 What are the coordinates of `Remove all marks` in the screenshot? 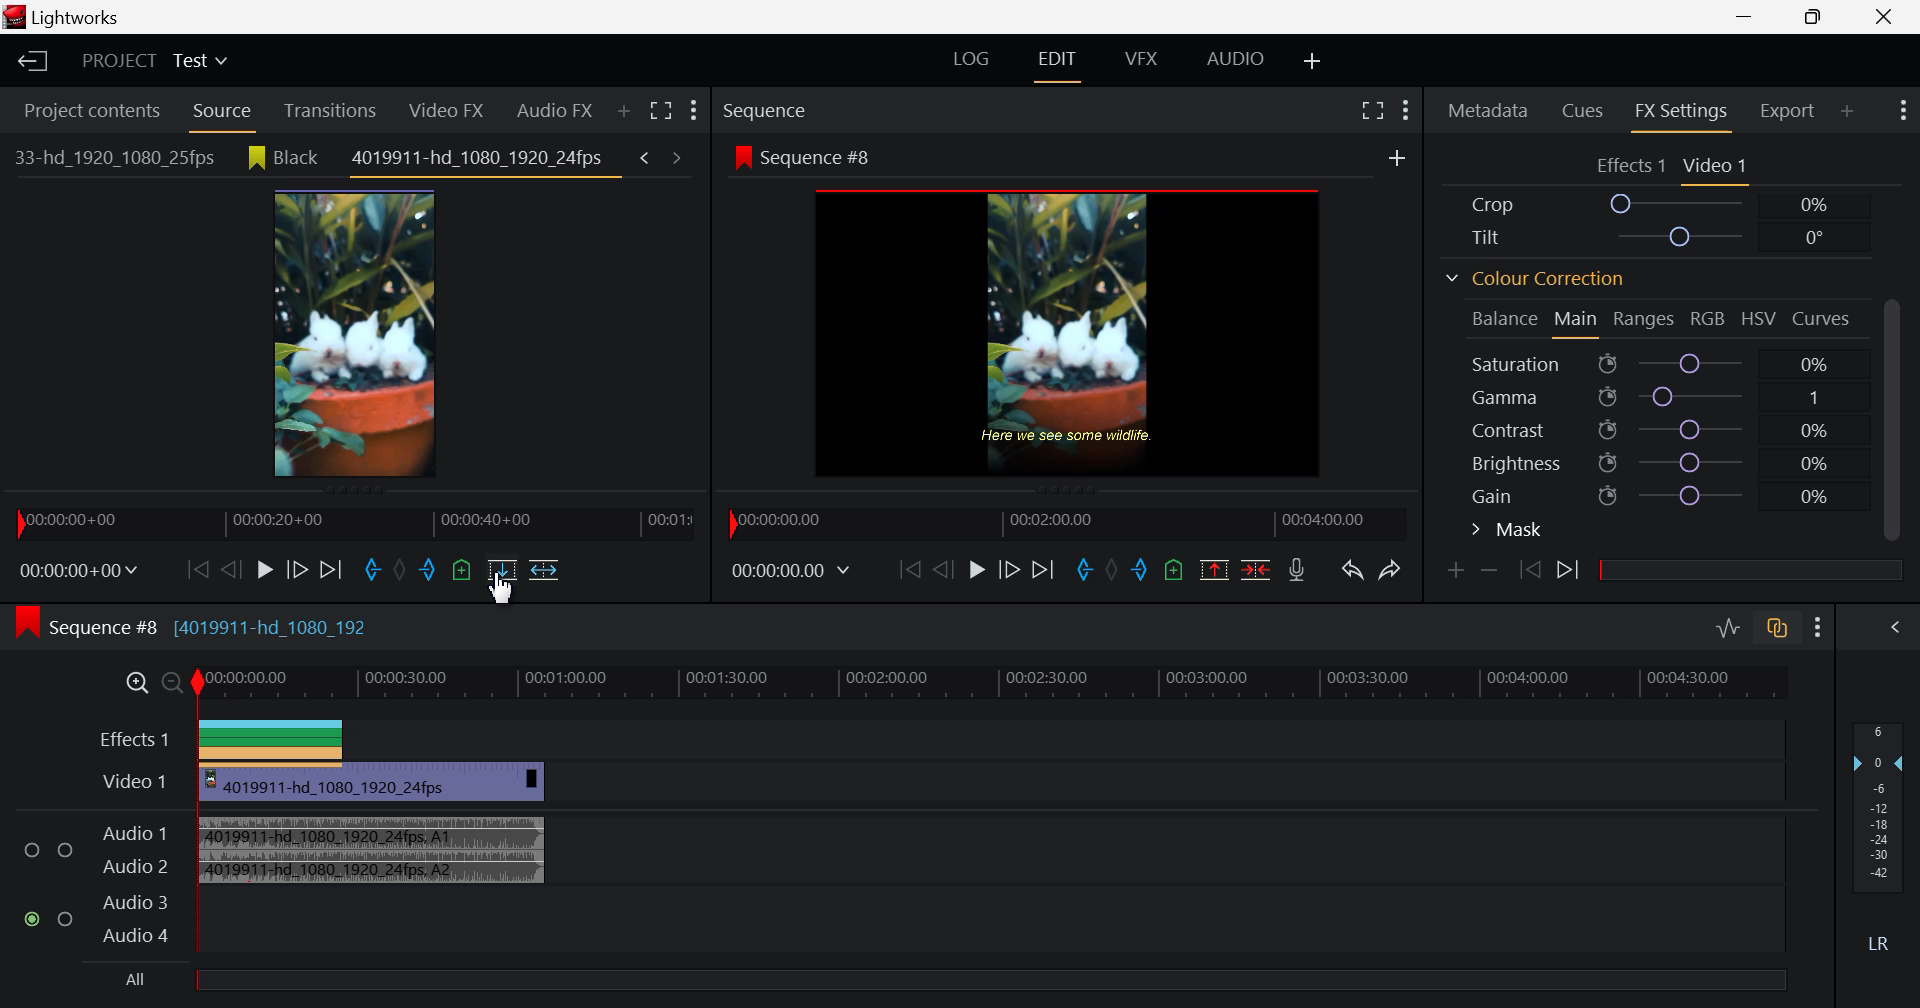 It's located at (403, 572).